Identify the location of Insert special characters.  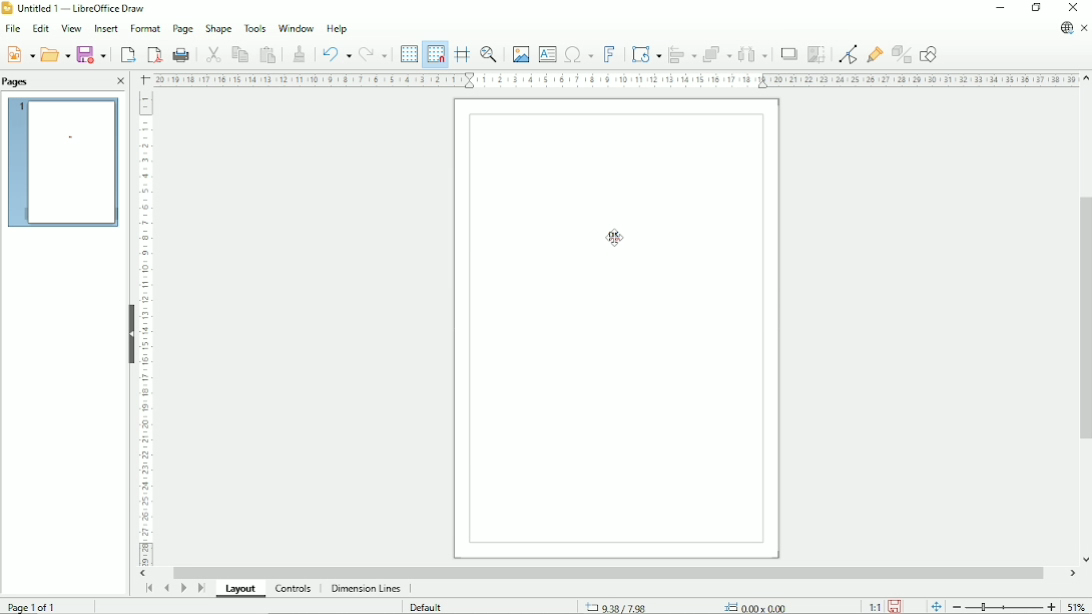
(578, 53).